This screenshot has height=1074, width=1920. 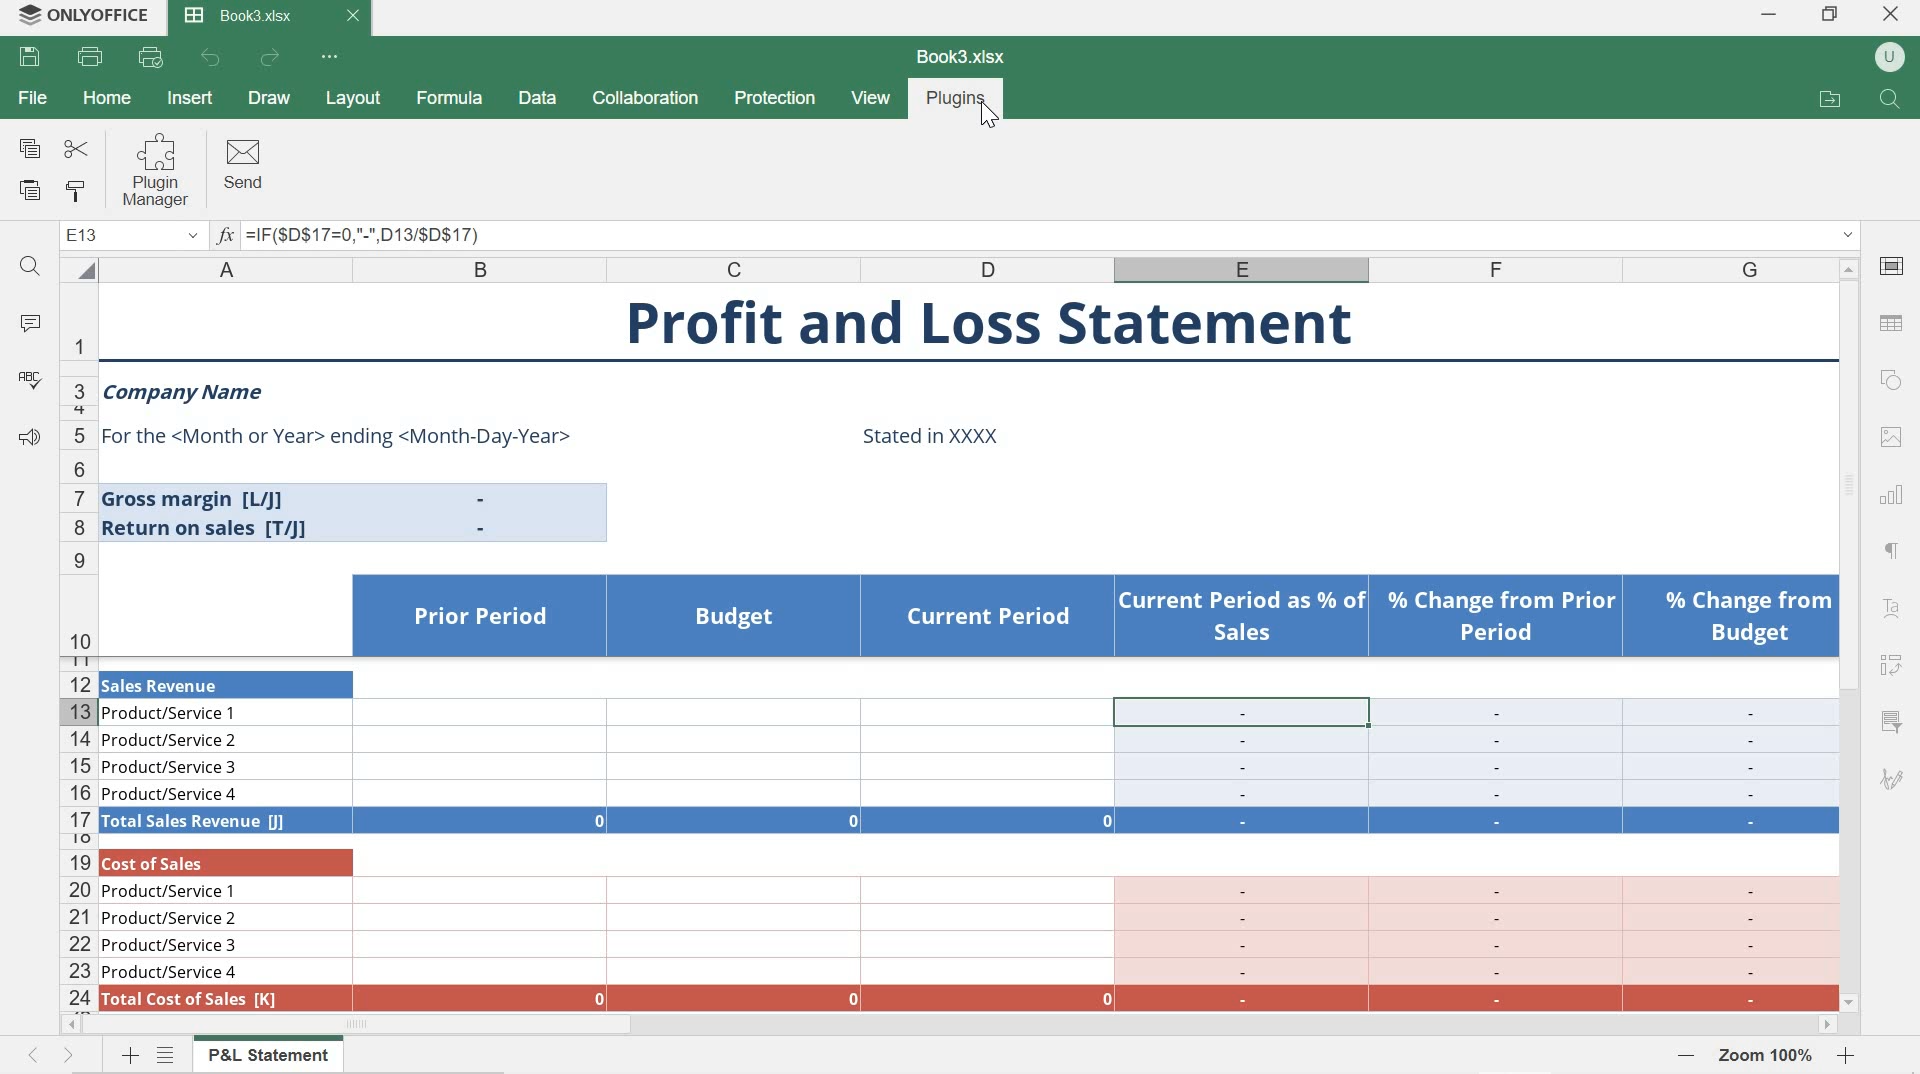 I want to click on find, so click(x=1889, y=96).